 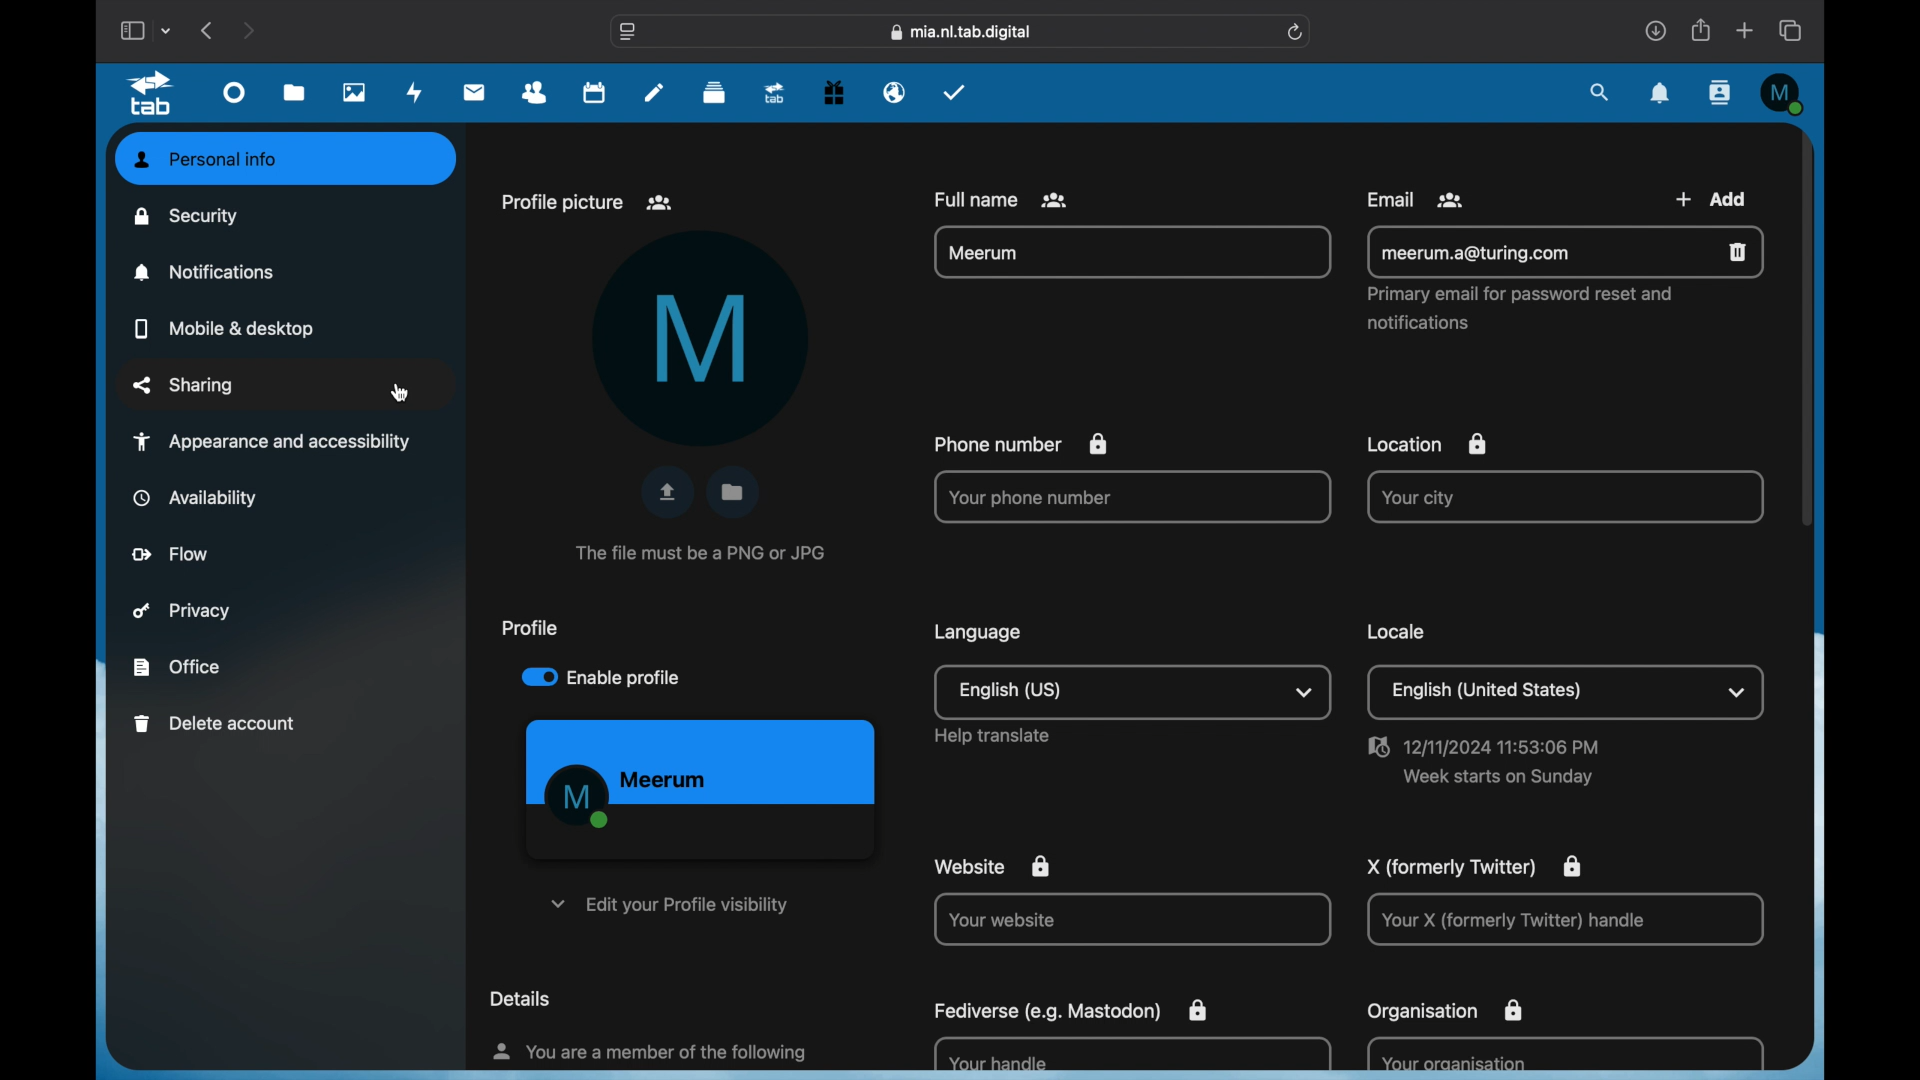 What do you see at coordinates (1133, 692) in the screenshot?
I see `English` at bounding box center [1133, 692].